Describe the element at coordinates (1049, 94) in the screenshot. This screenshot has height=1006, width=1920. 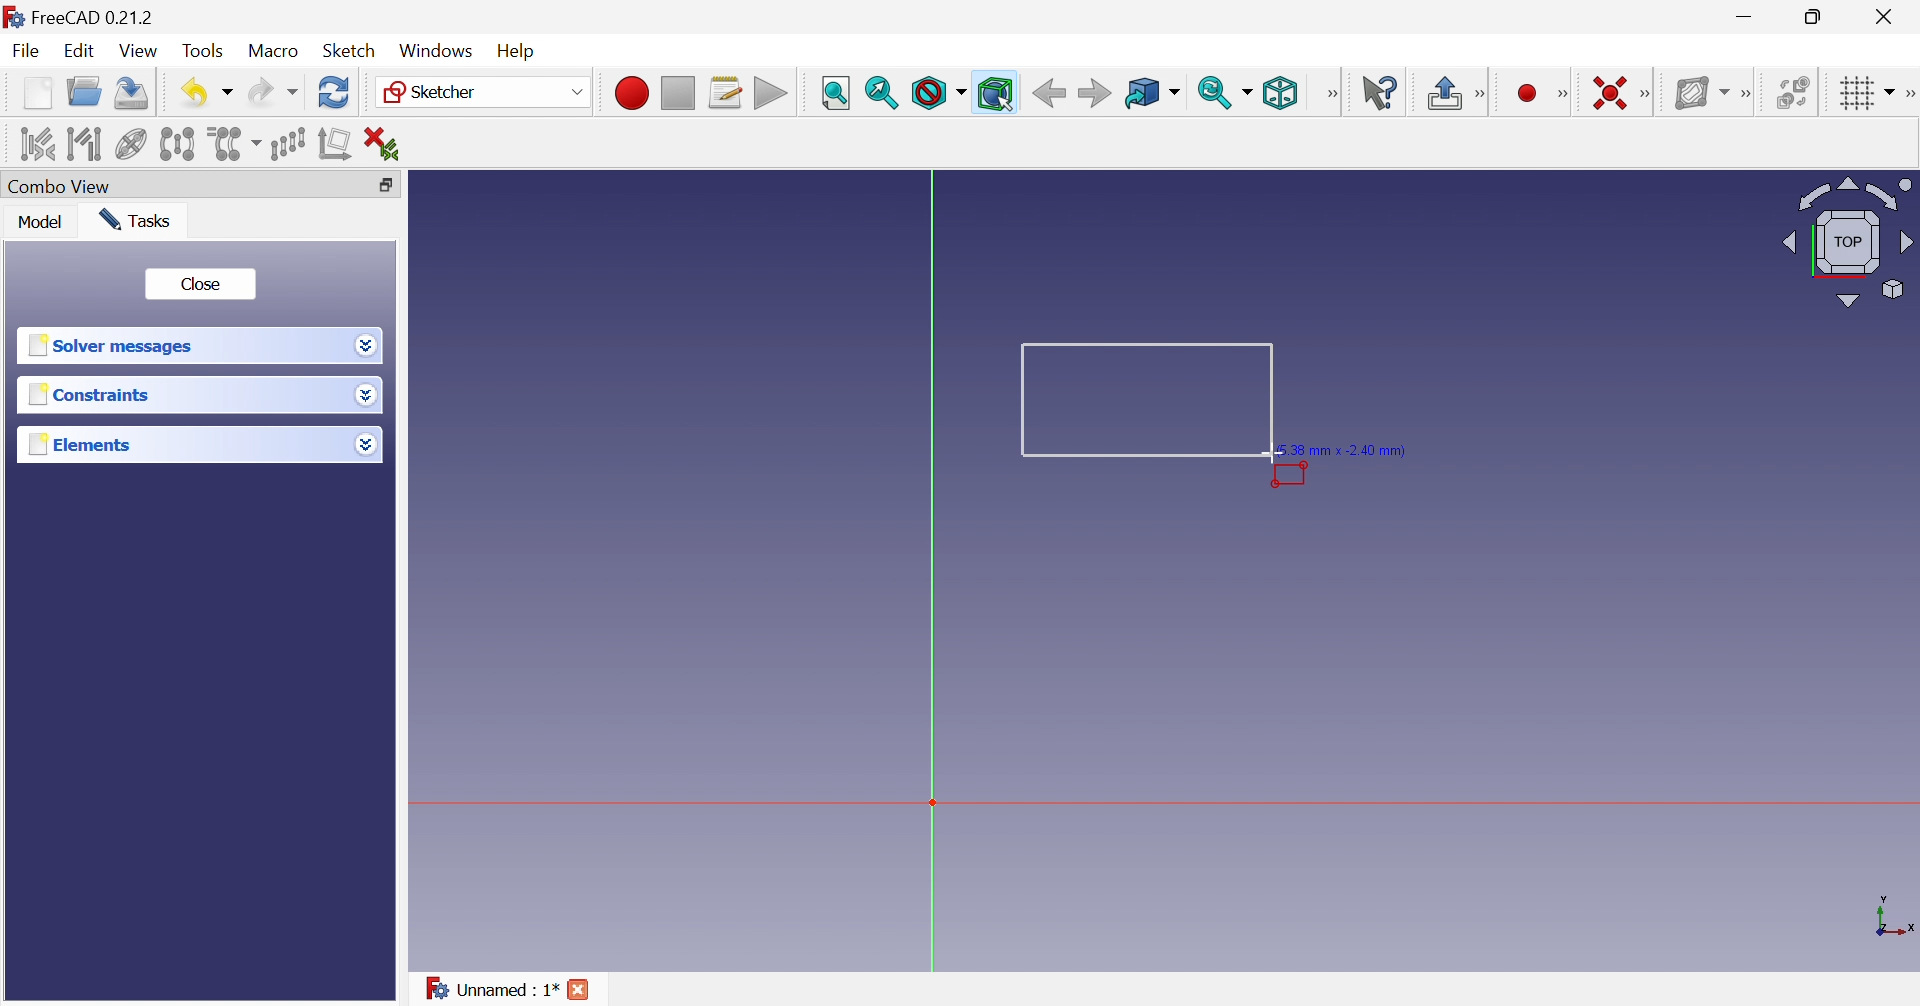
I see `Back` at that location.